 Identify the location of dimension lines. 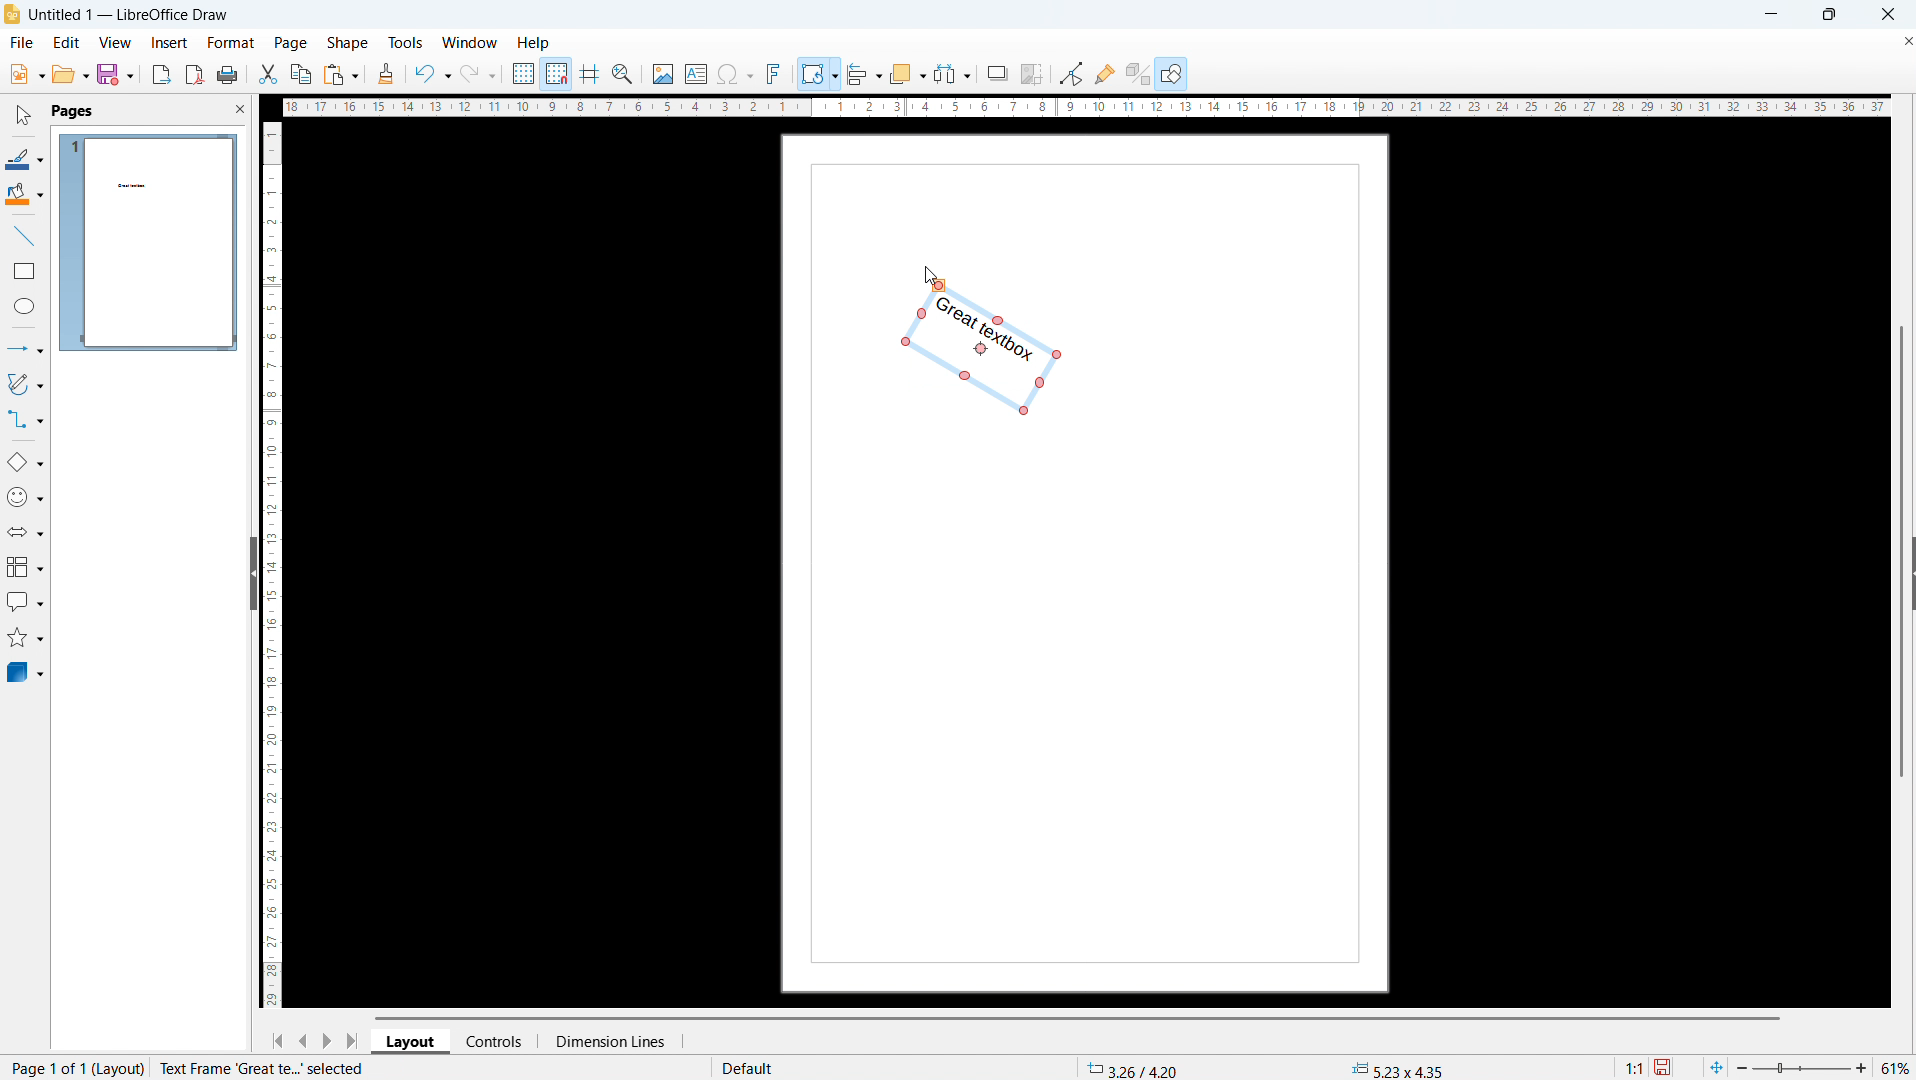
(608, 1040).